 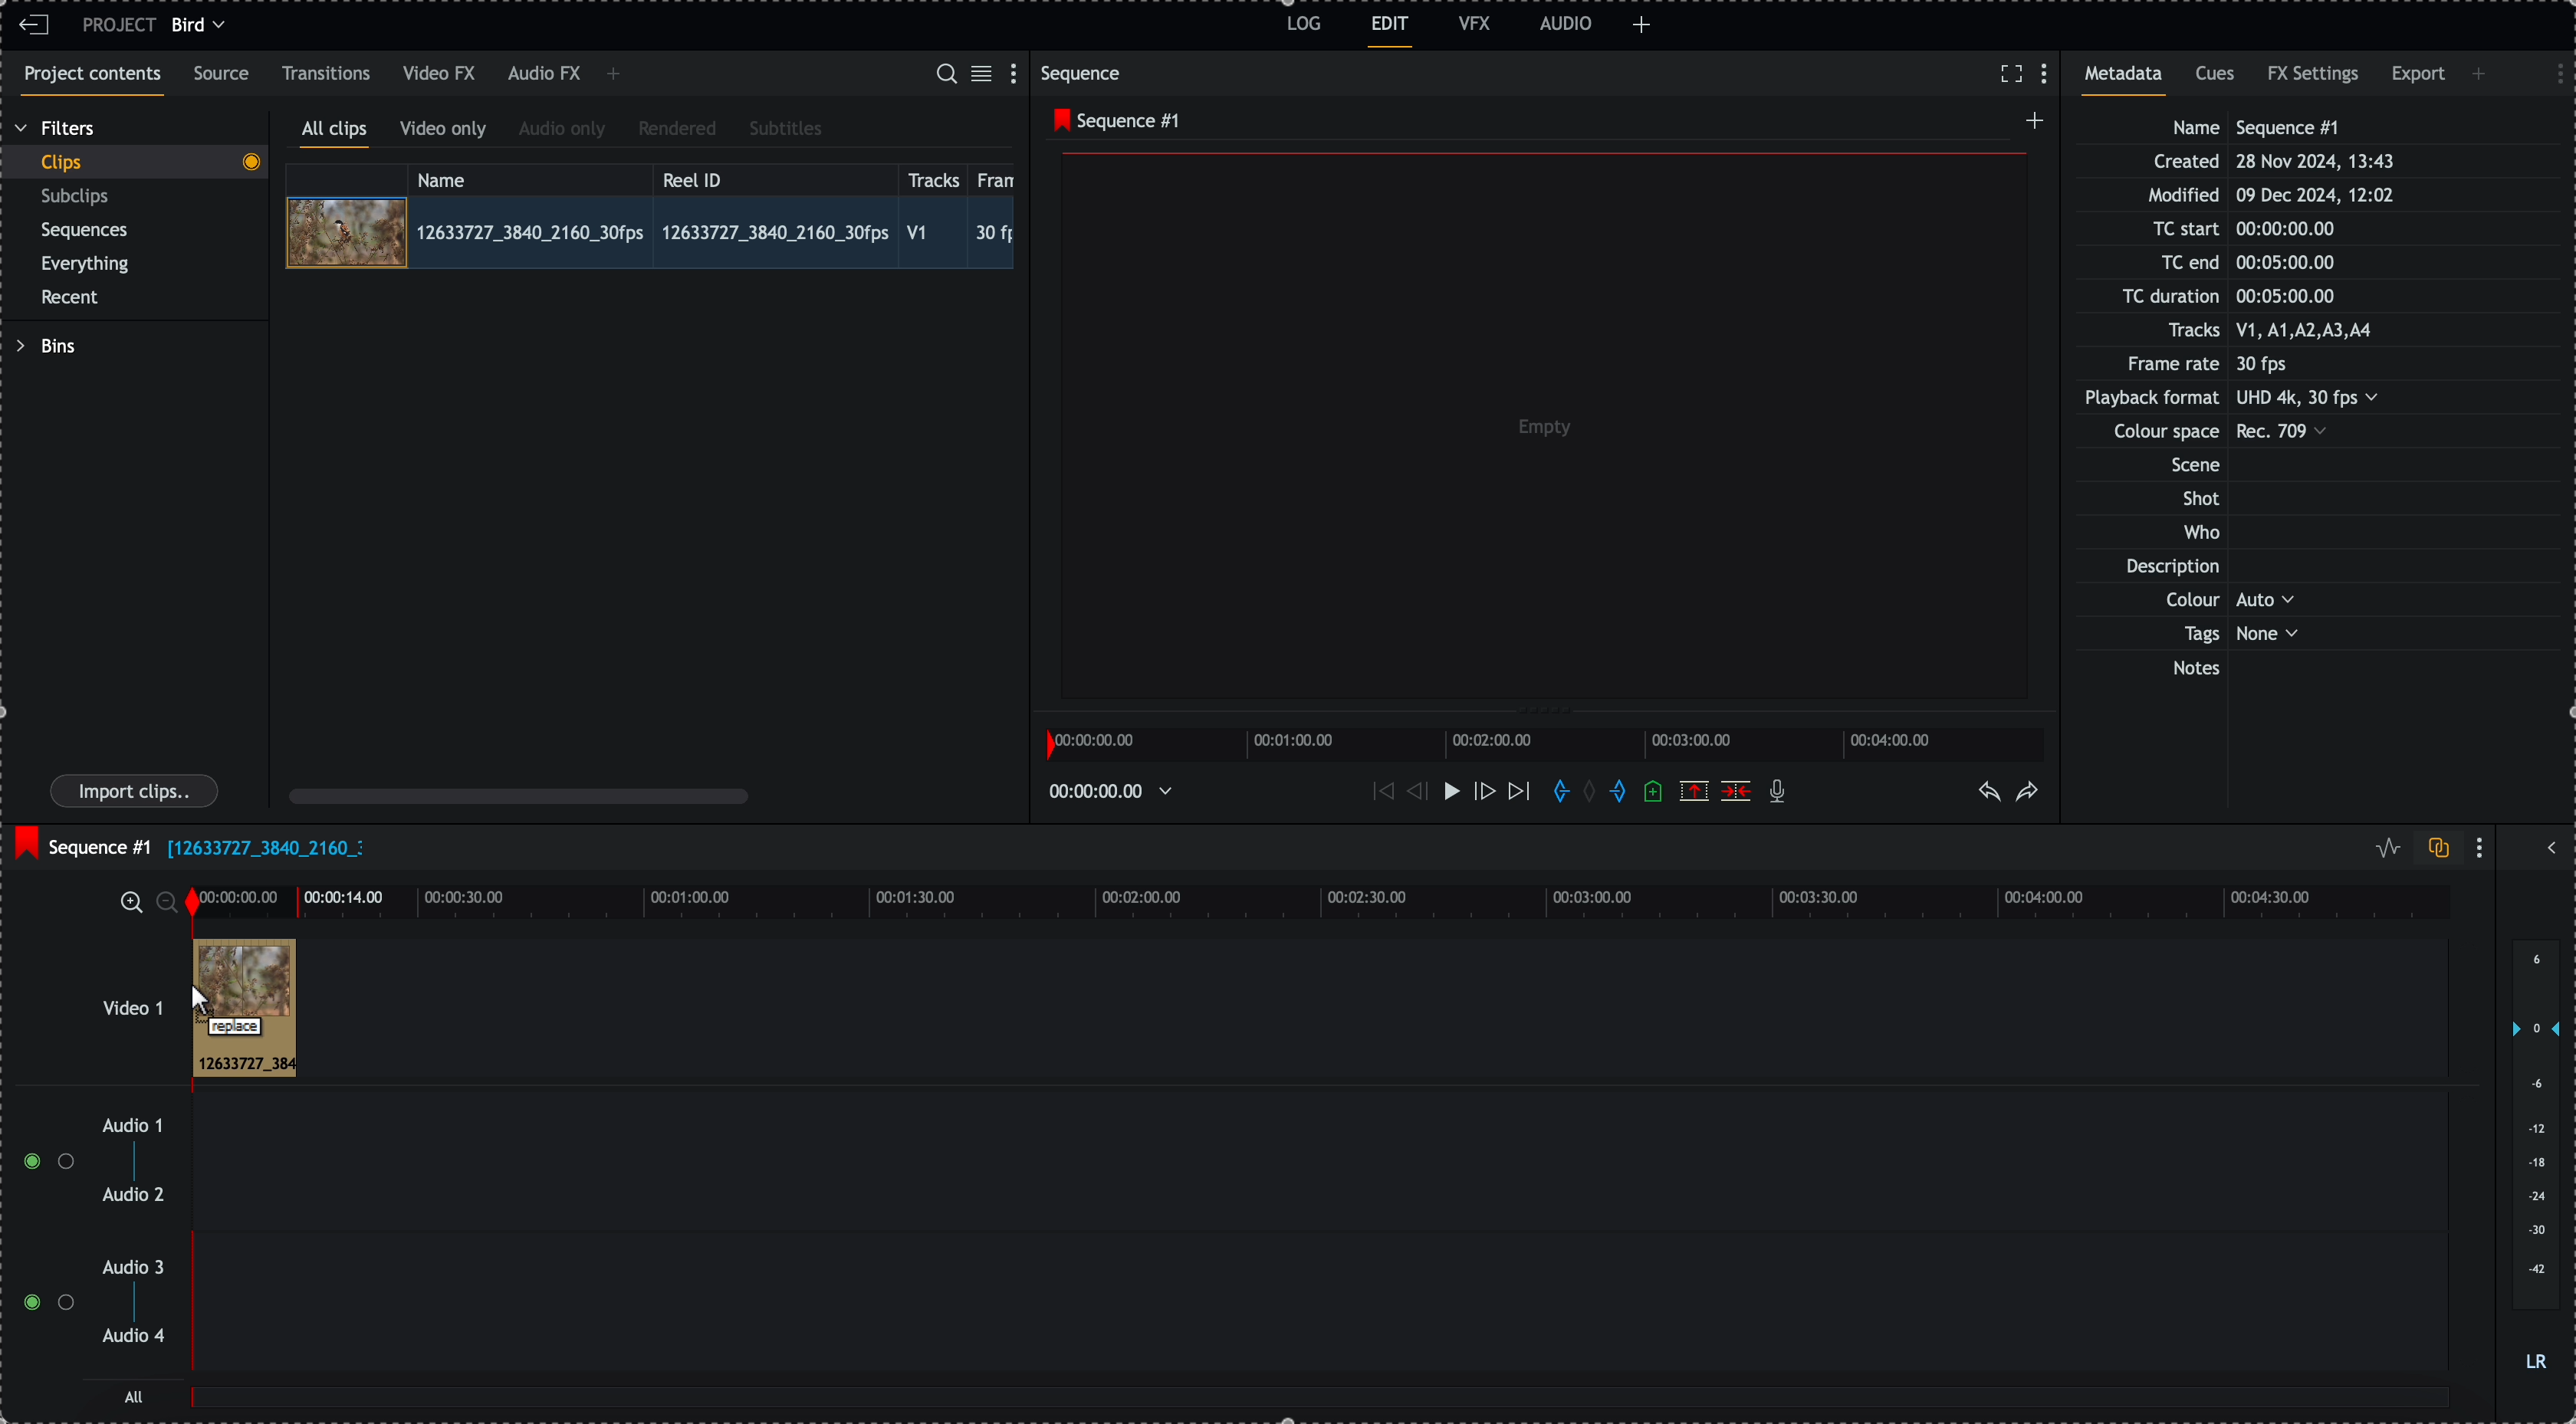 What do you see at coordinates (1518, 795) in the screenshot?
I see `move foward` at bounding box center [1518, 795].